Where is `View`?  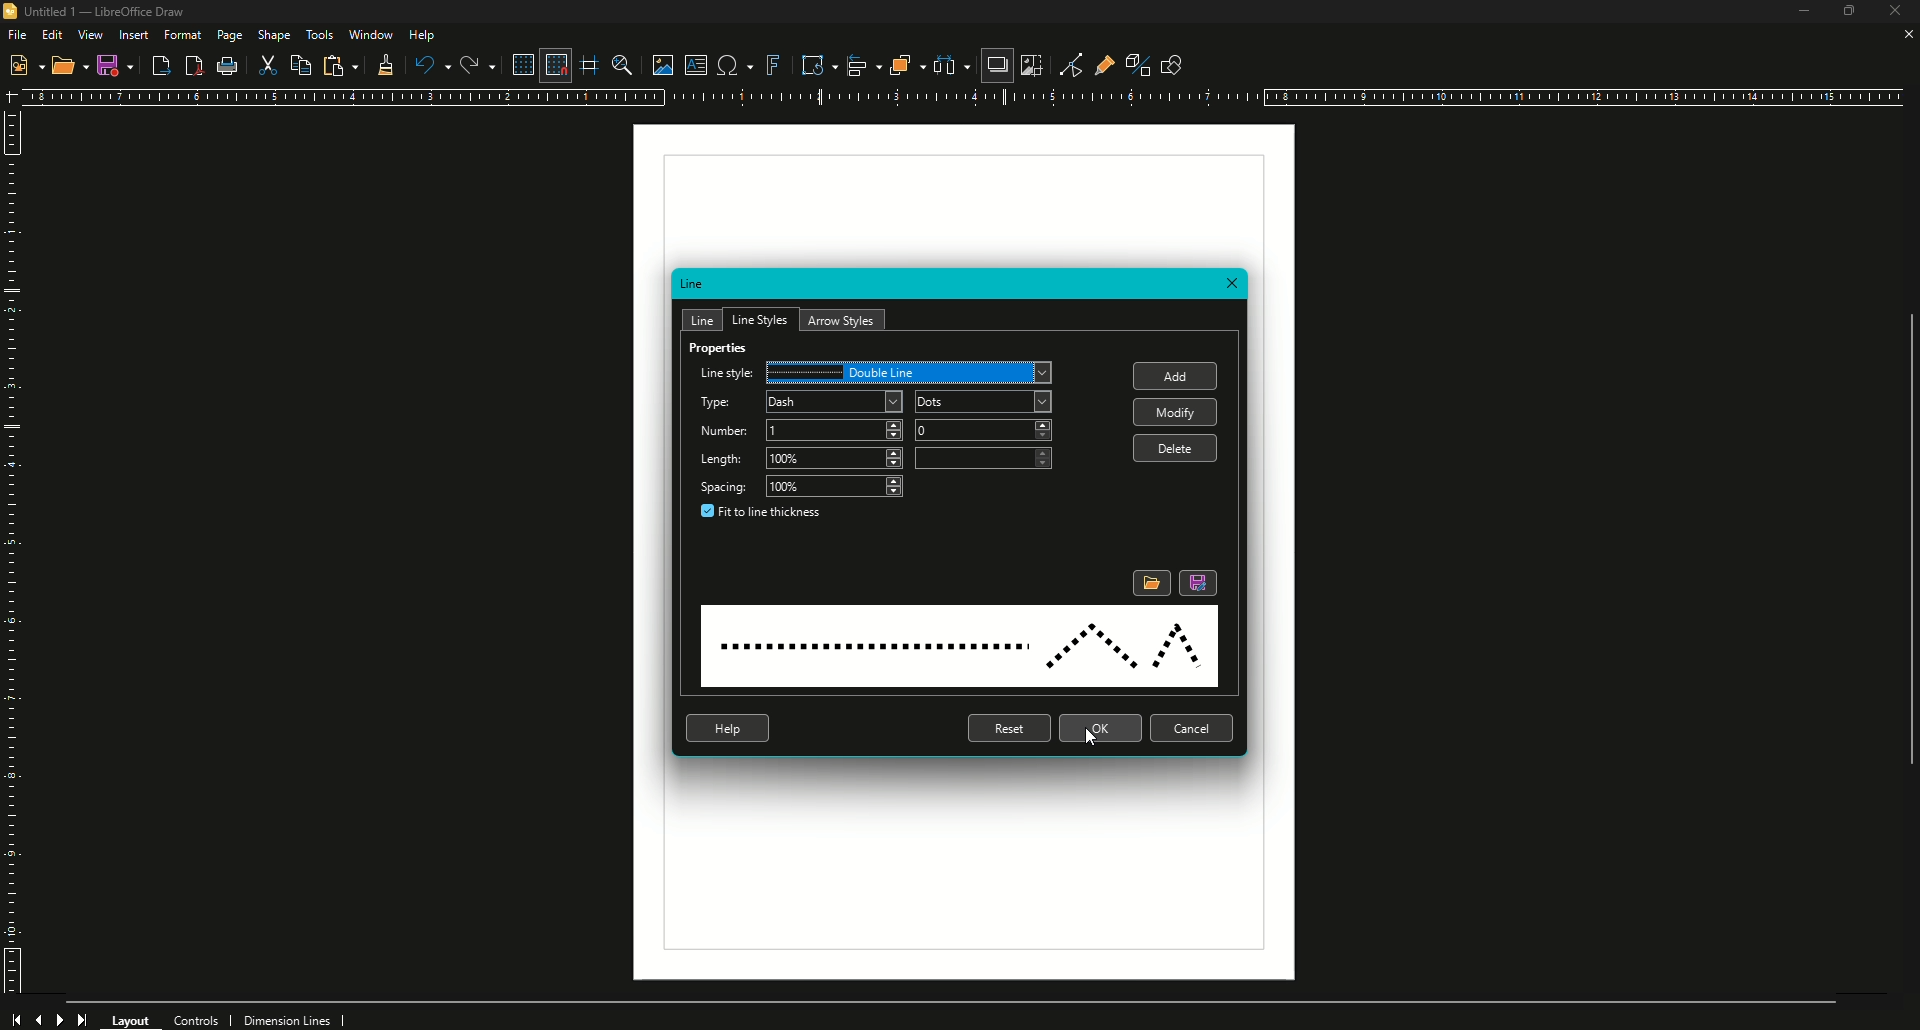
View is located at coordinates (90, 35).